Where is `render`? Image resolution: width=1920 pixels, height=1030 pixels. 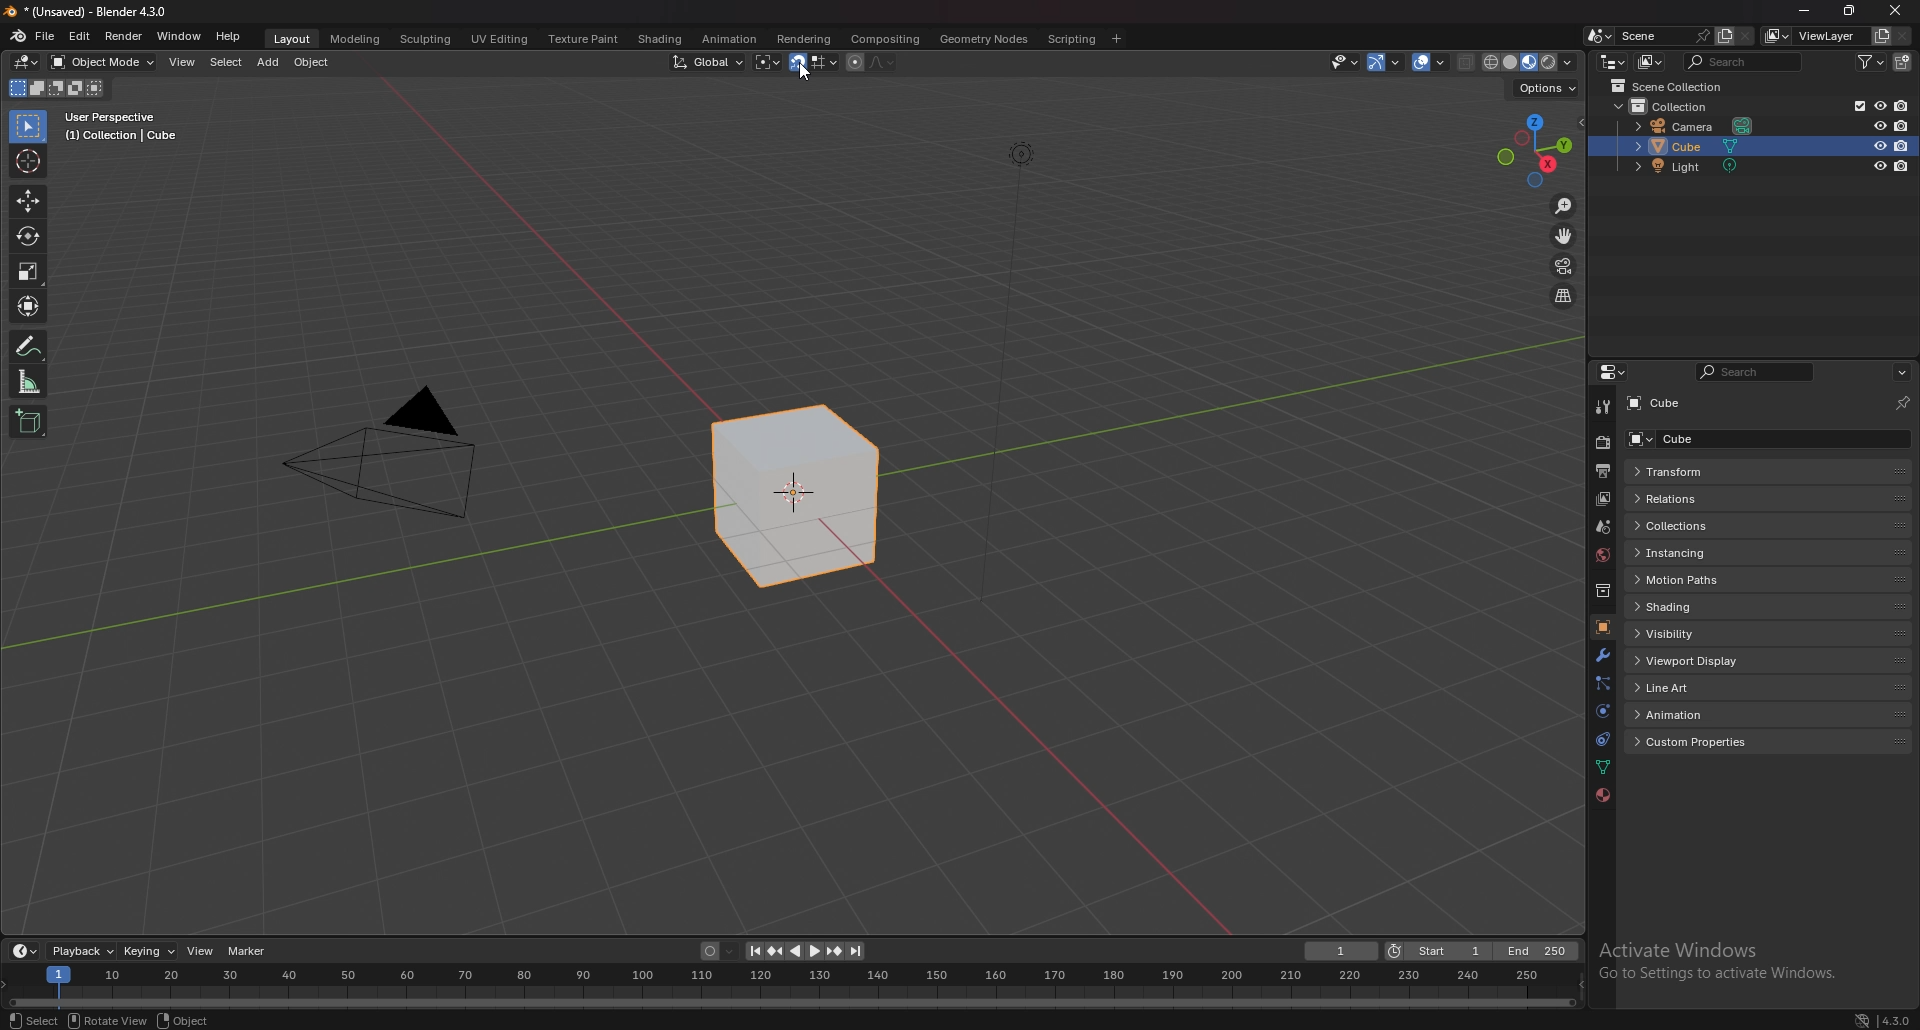 render is located at coordinates (1602, 442).